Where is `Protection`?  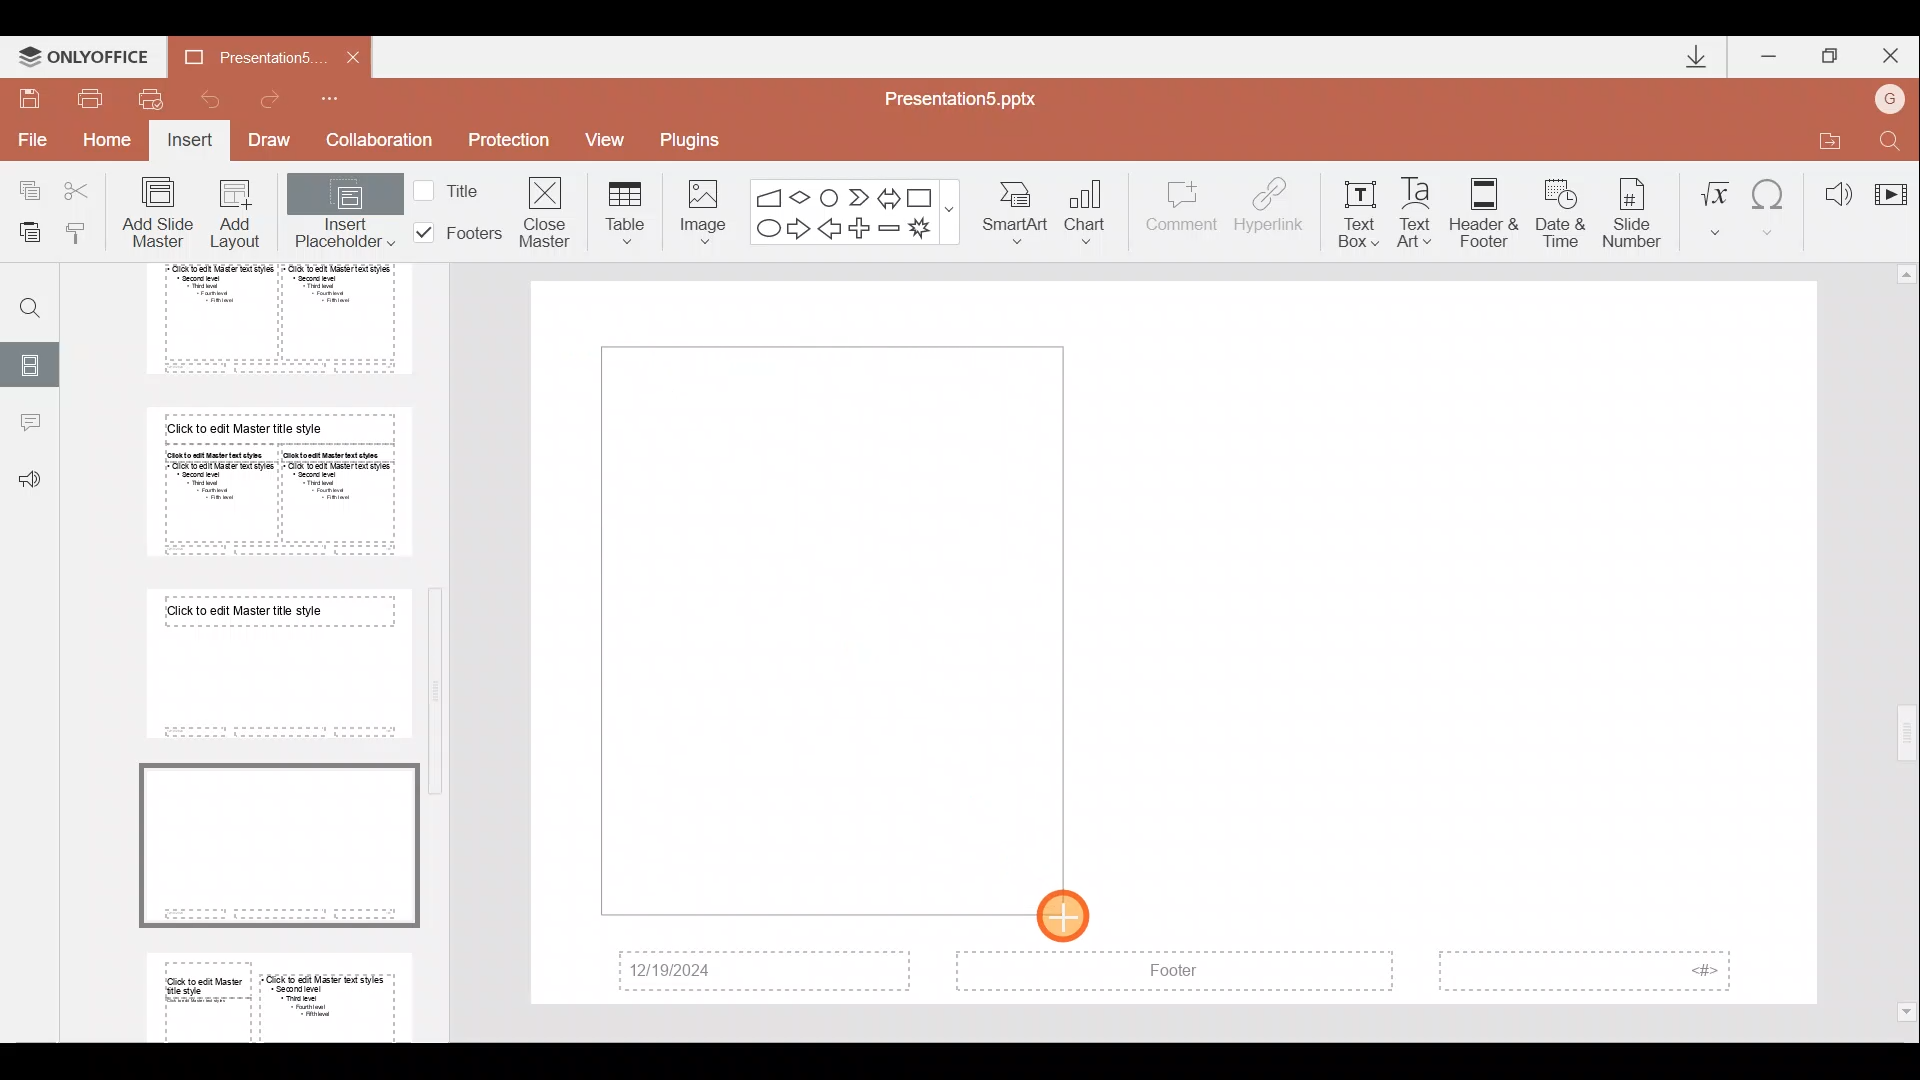
Protection is located at coordinates (508, 143).